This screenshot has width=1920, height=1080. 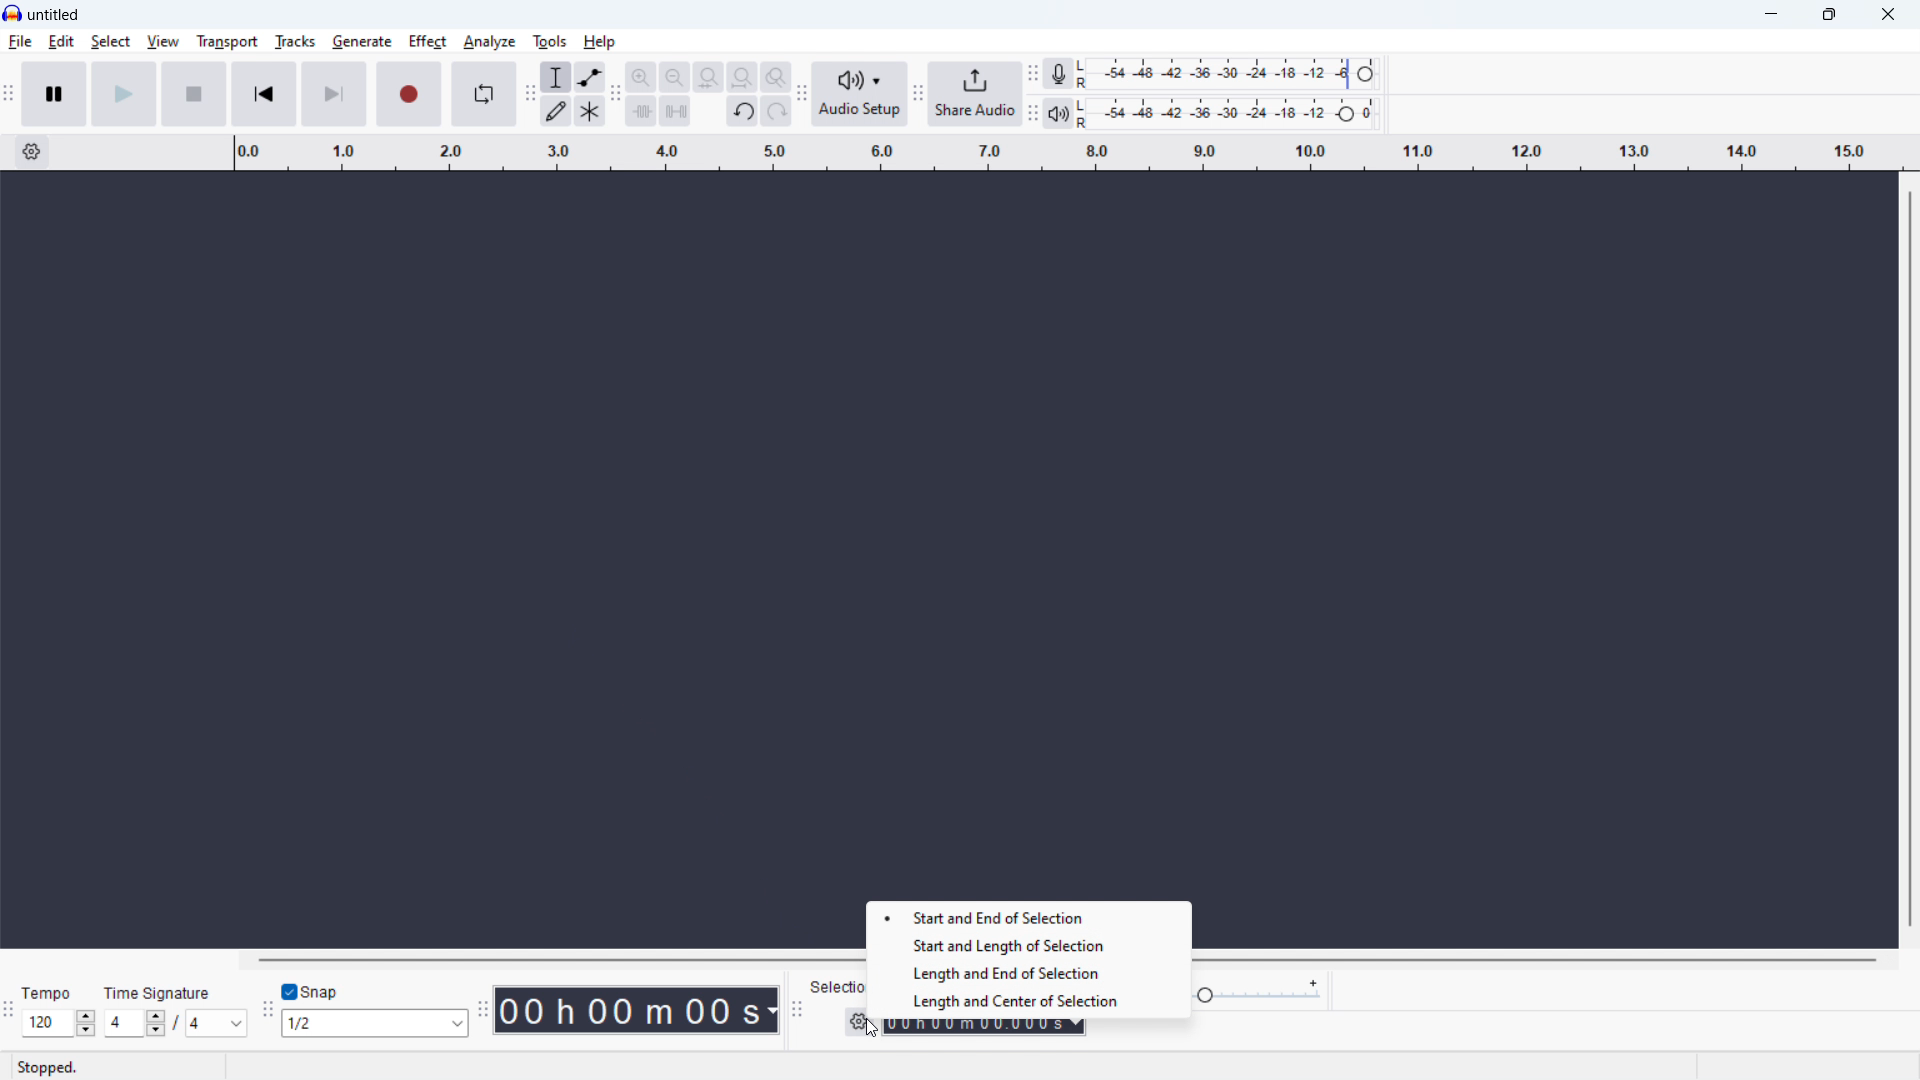 What do you see at coordinates (177, 1024) in the screenshot?
I see `set time signature` at bounding box center [177, 1024].